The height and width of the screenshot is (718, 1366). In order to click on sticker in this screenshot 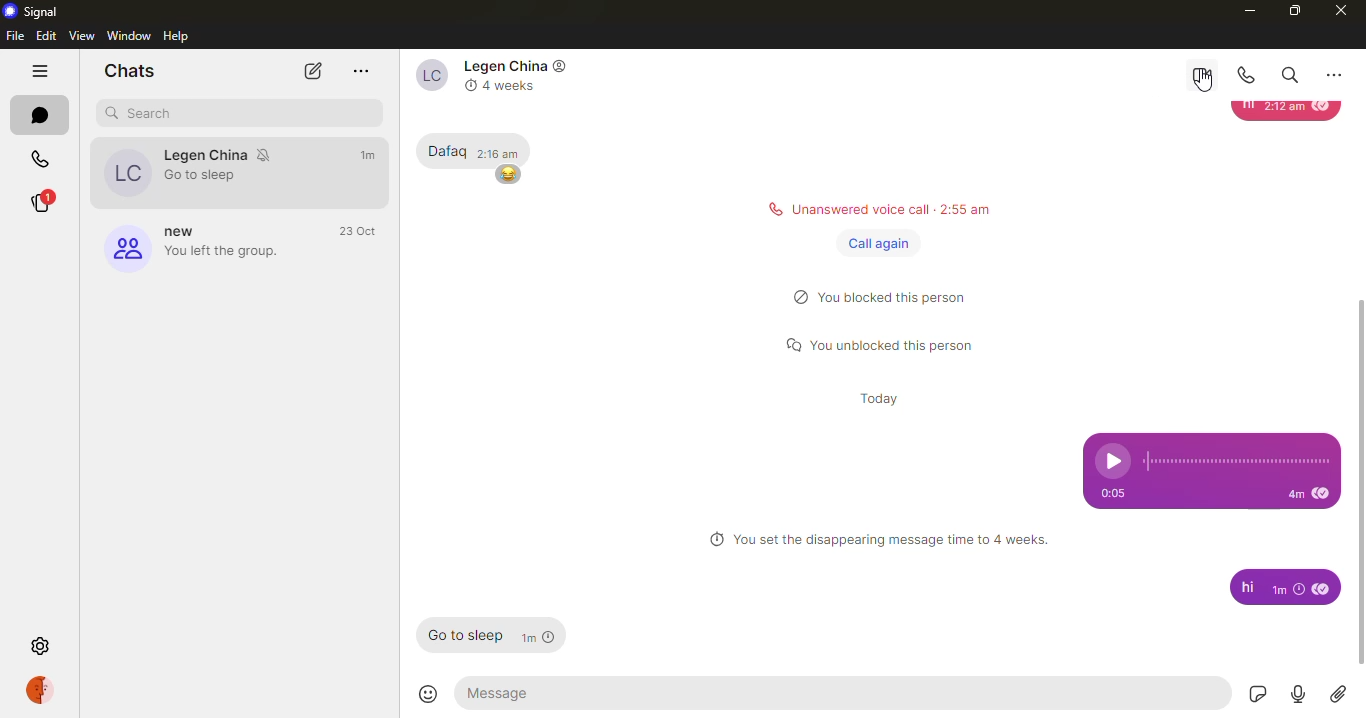, I will do `click(1255, 694)`.